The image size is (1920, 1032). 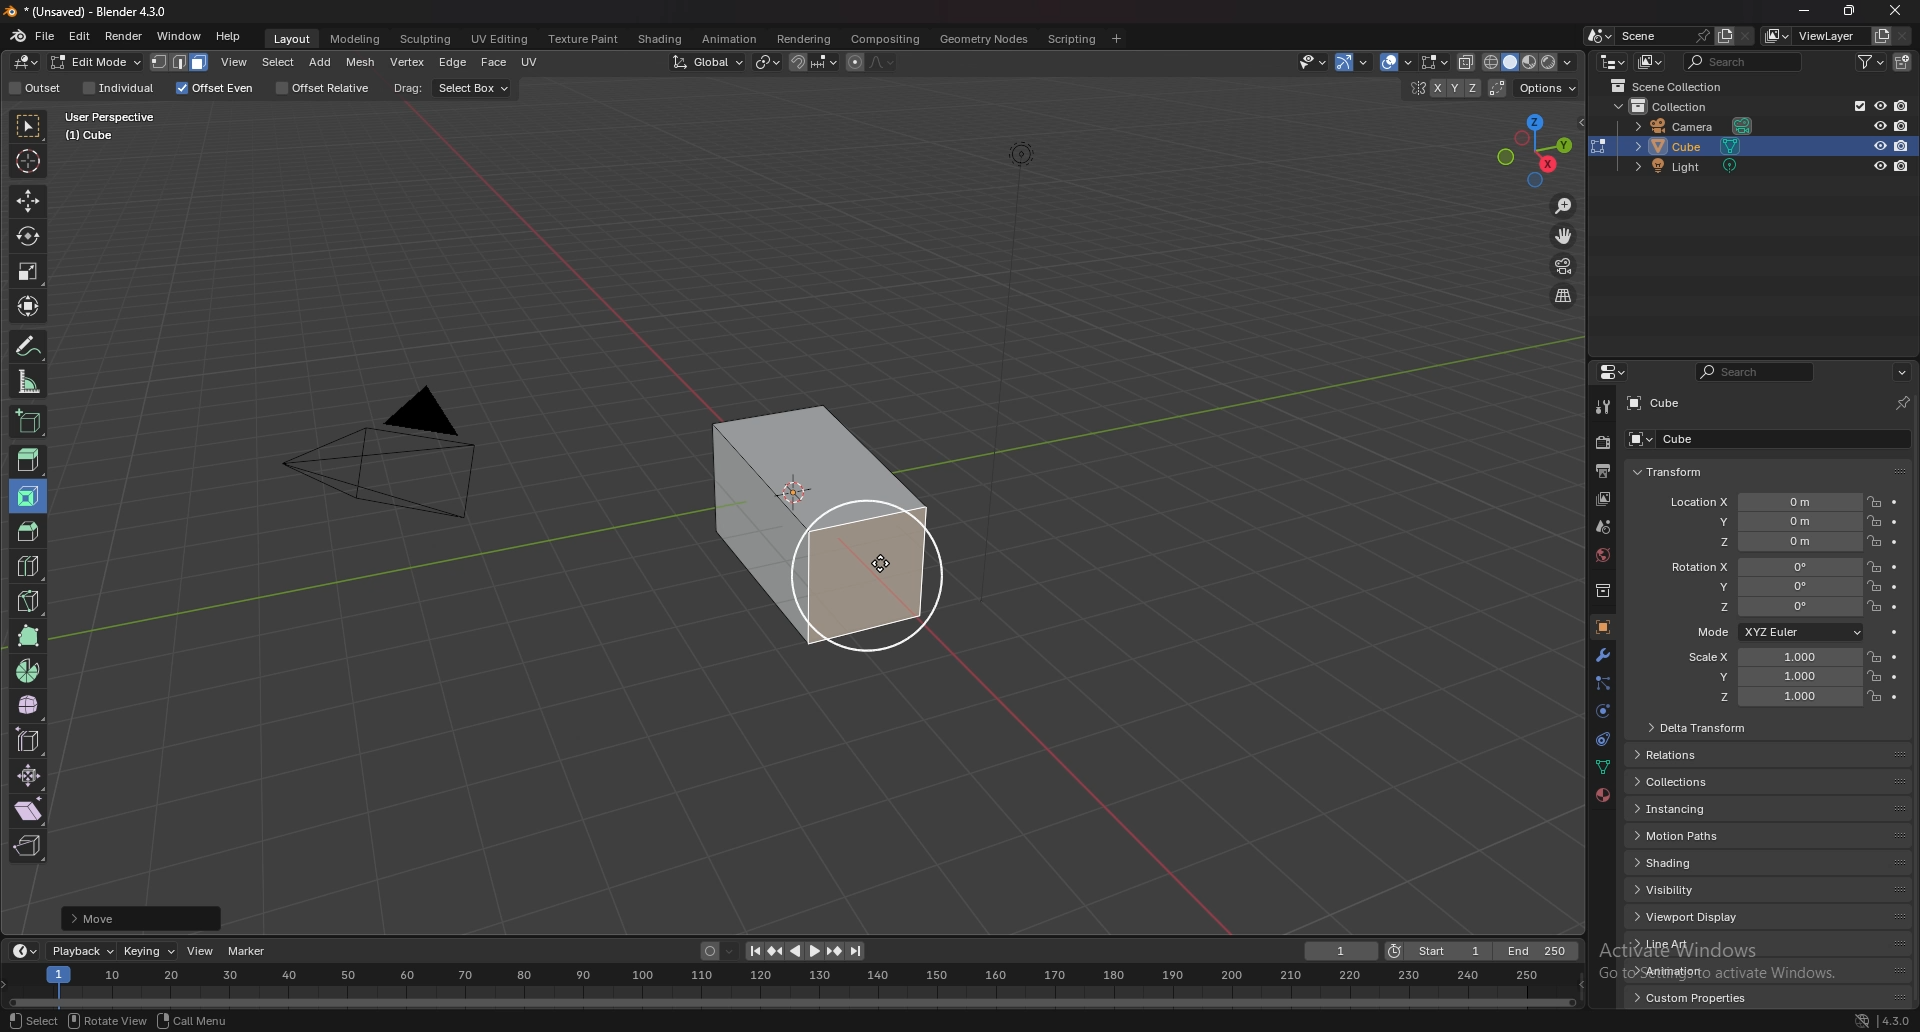 I want to click on use a preset viewpoint, so click(x=1537, y=148).